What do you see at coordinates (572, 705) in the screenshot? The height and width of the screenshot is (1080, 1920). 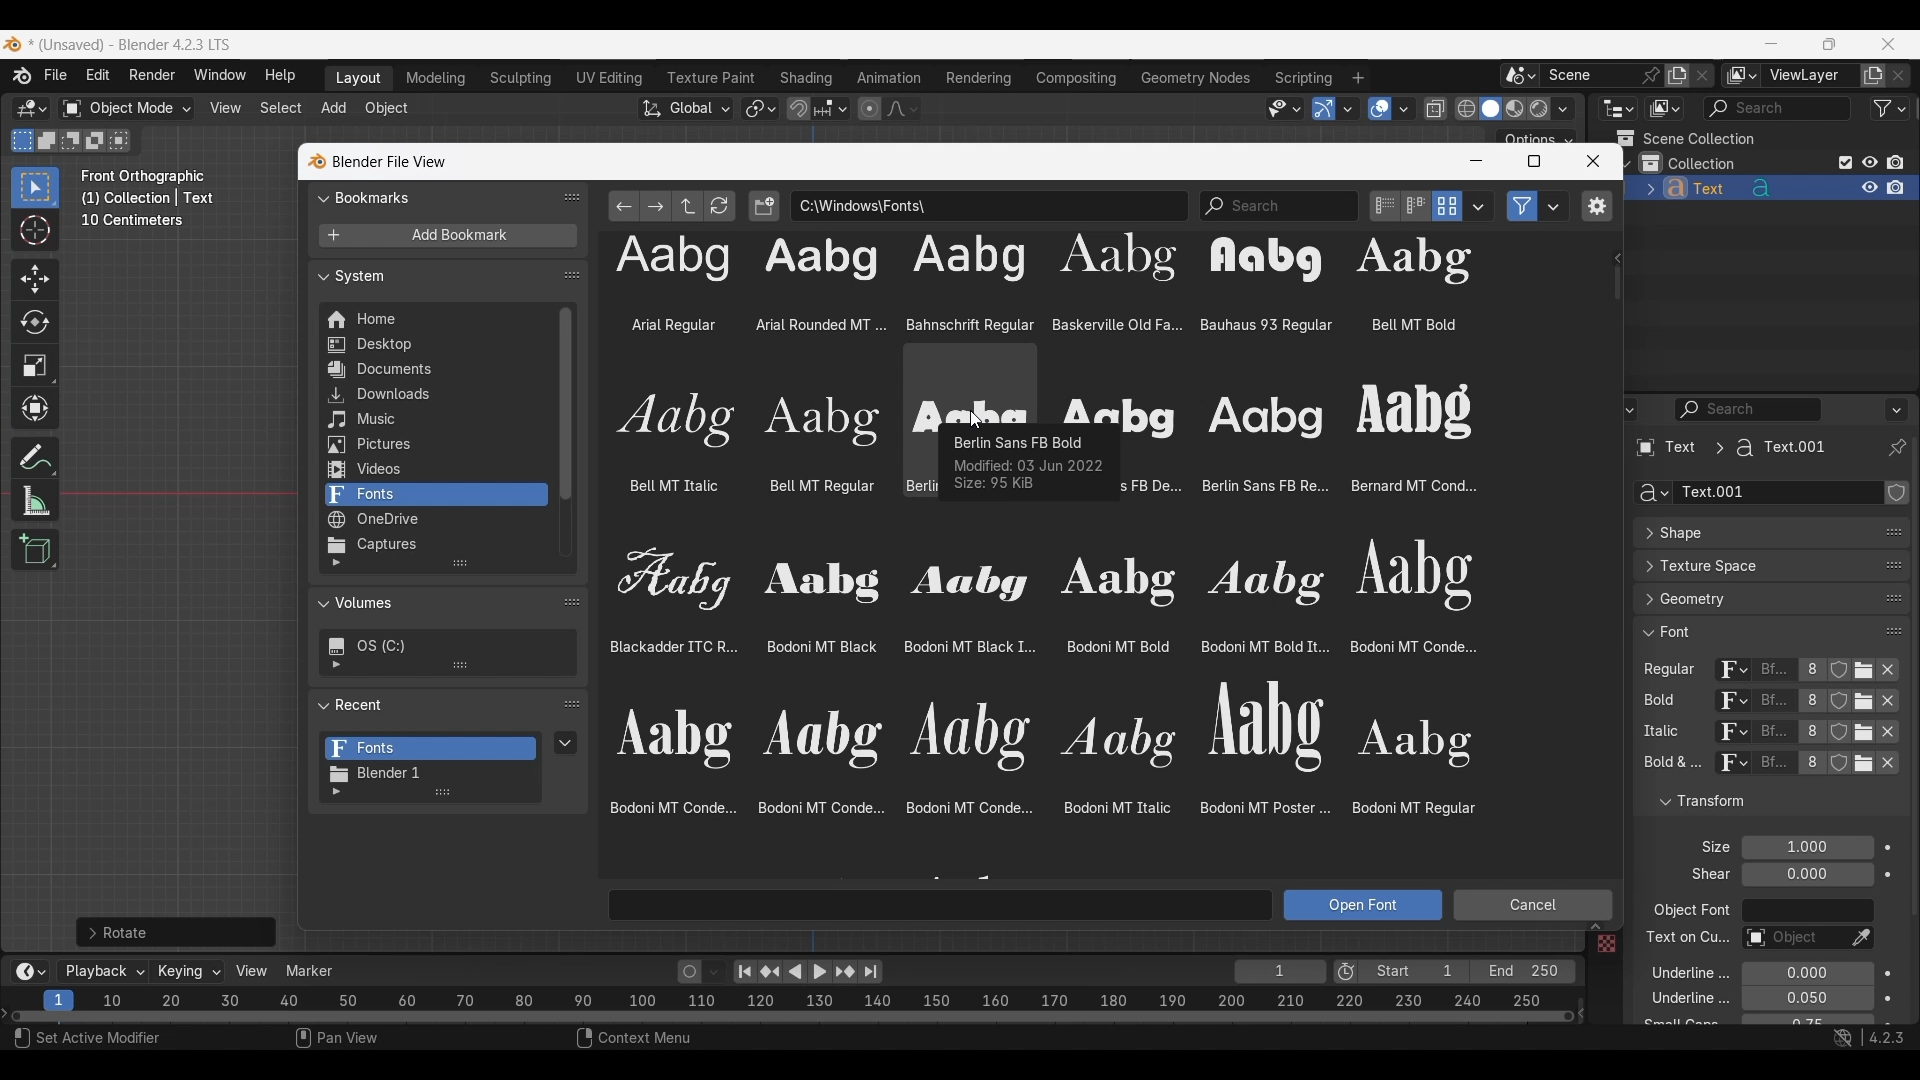 I see `Change order in list` at bounding box center [572, 705].